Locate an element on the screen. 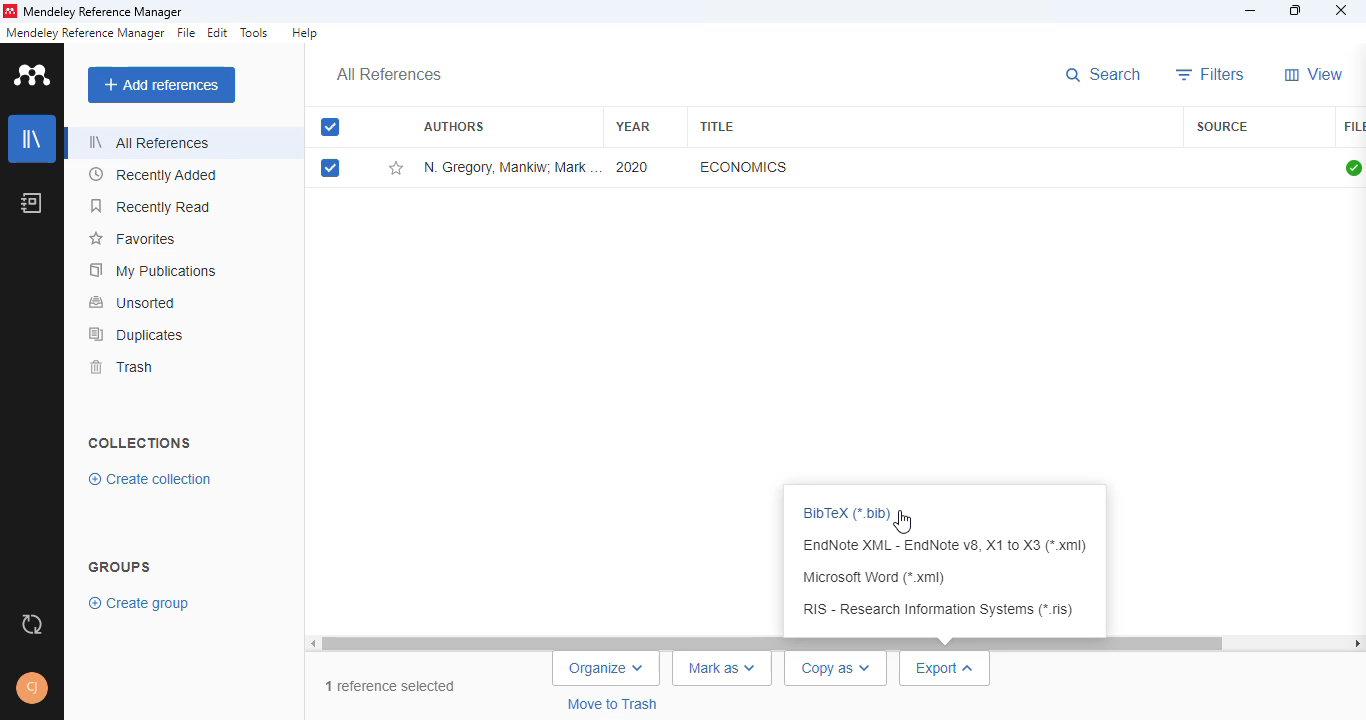 The image size is (1366, 720). search is located at coordinates (1103, 75).